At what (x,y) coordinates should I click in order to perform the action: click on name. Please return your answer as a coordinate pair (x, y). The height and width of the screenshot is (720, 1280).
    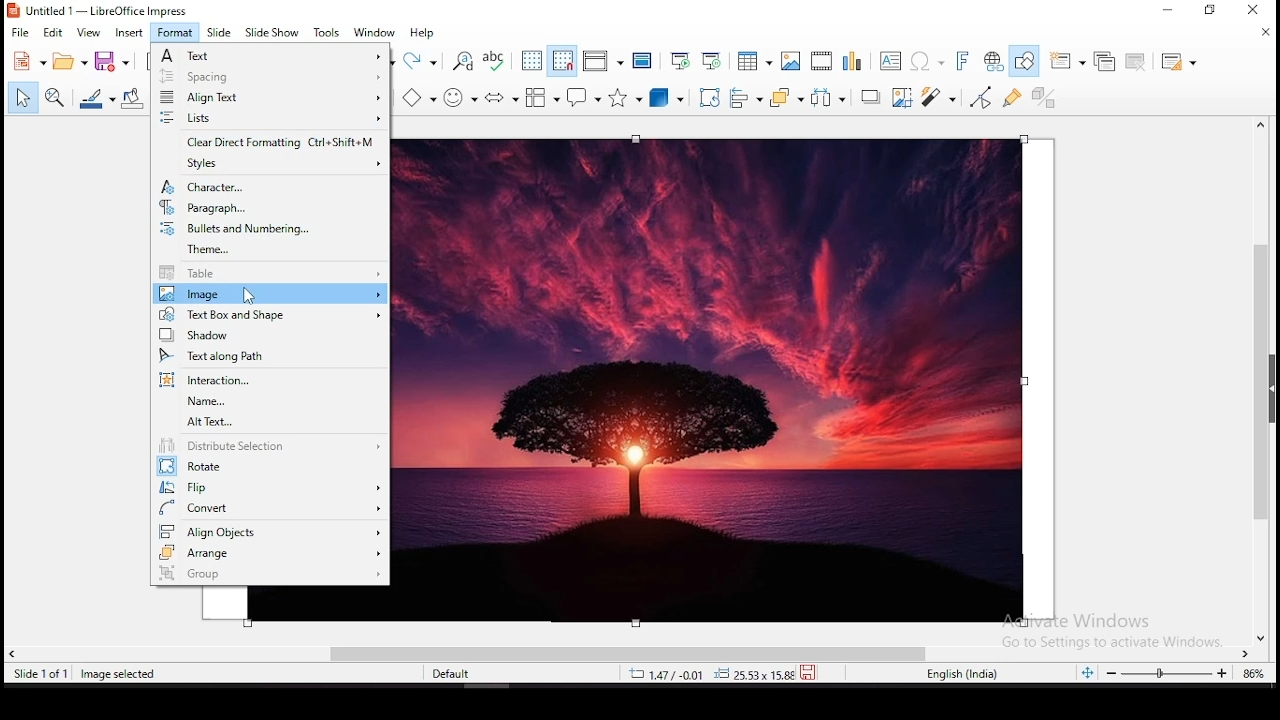
    Looking at the image, I should click on (268, 402).